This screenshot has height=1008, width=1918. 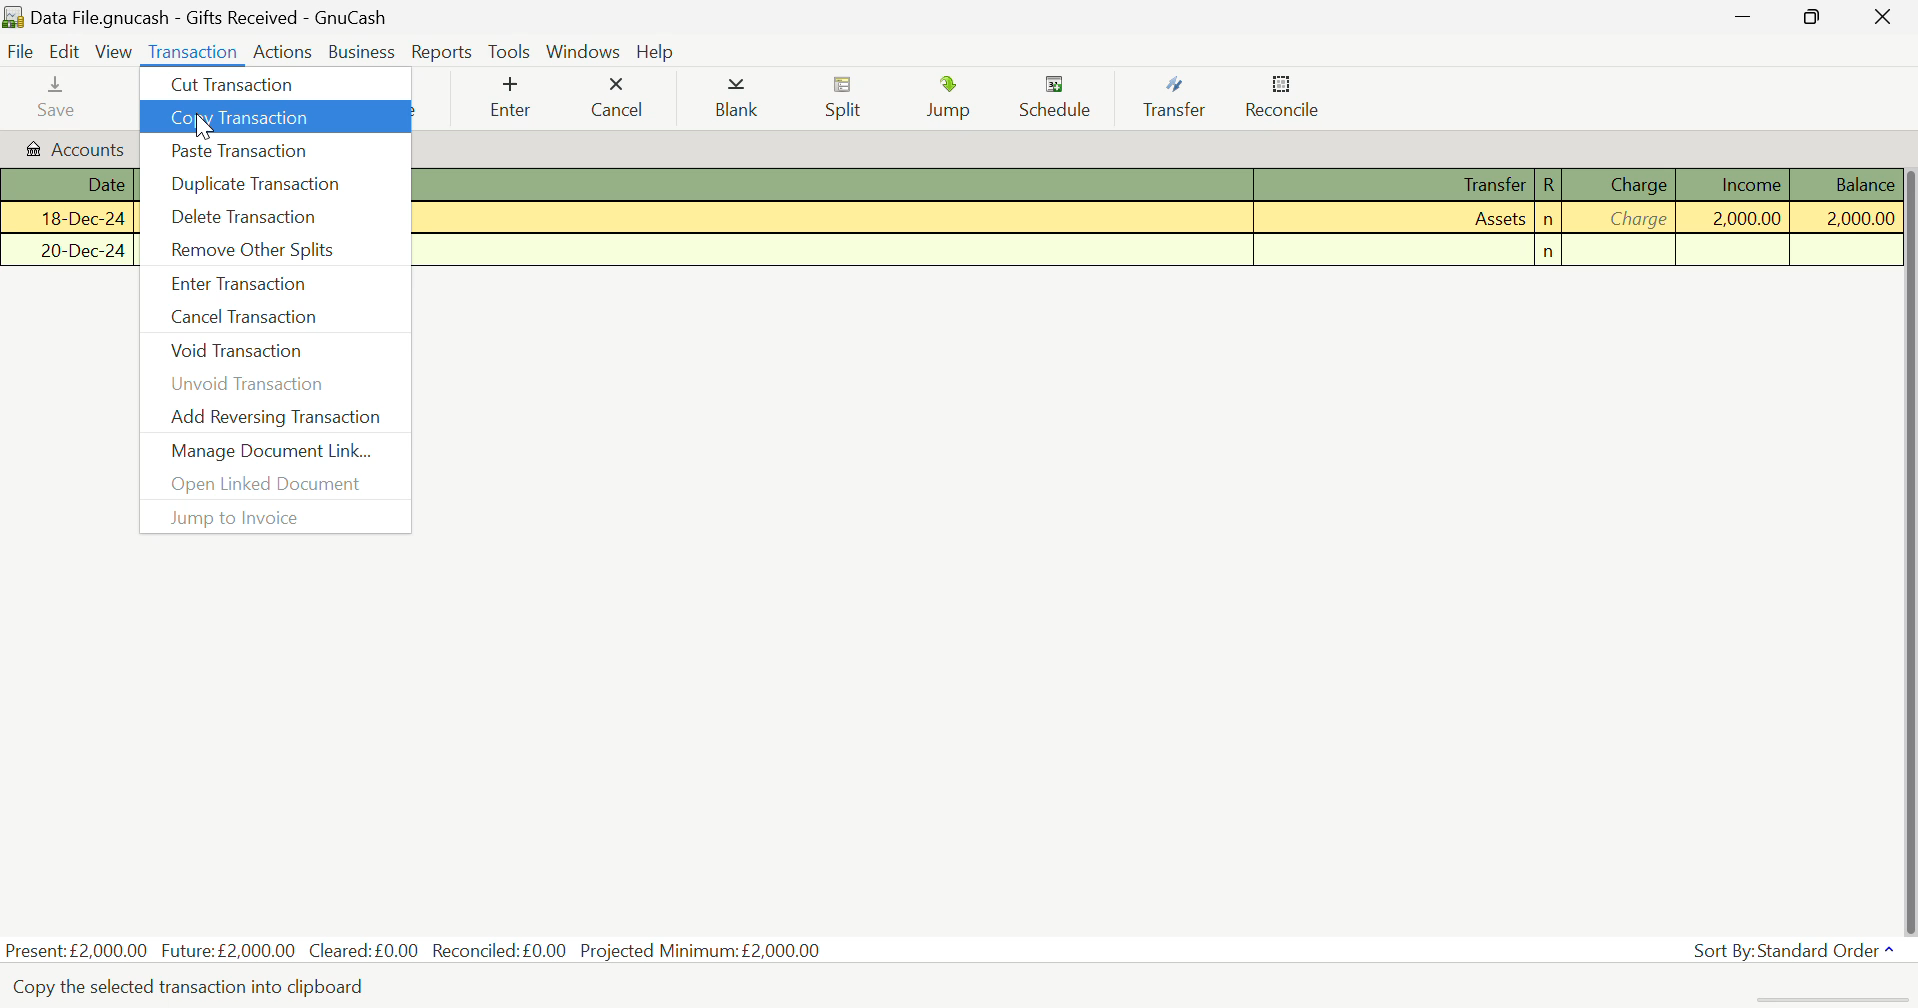 I want to click on Balance, so click(x=1844, y=184).